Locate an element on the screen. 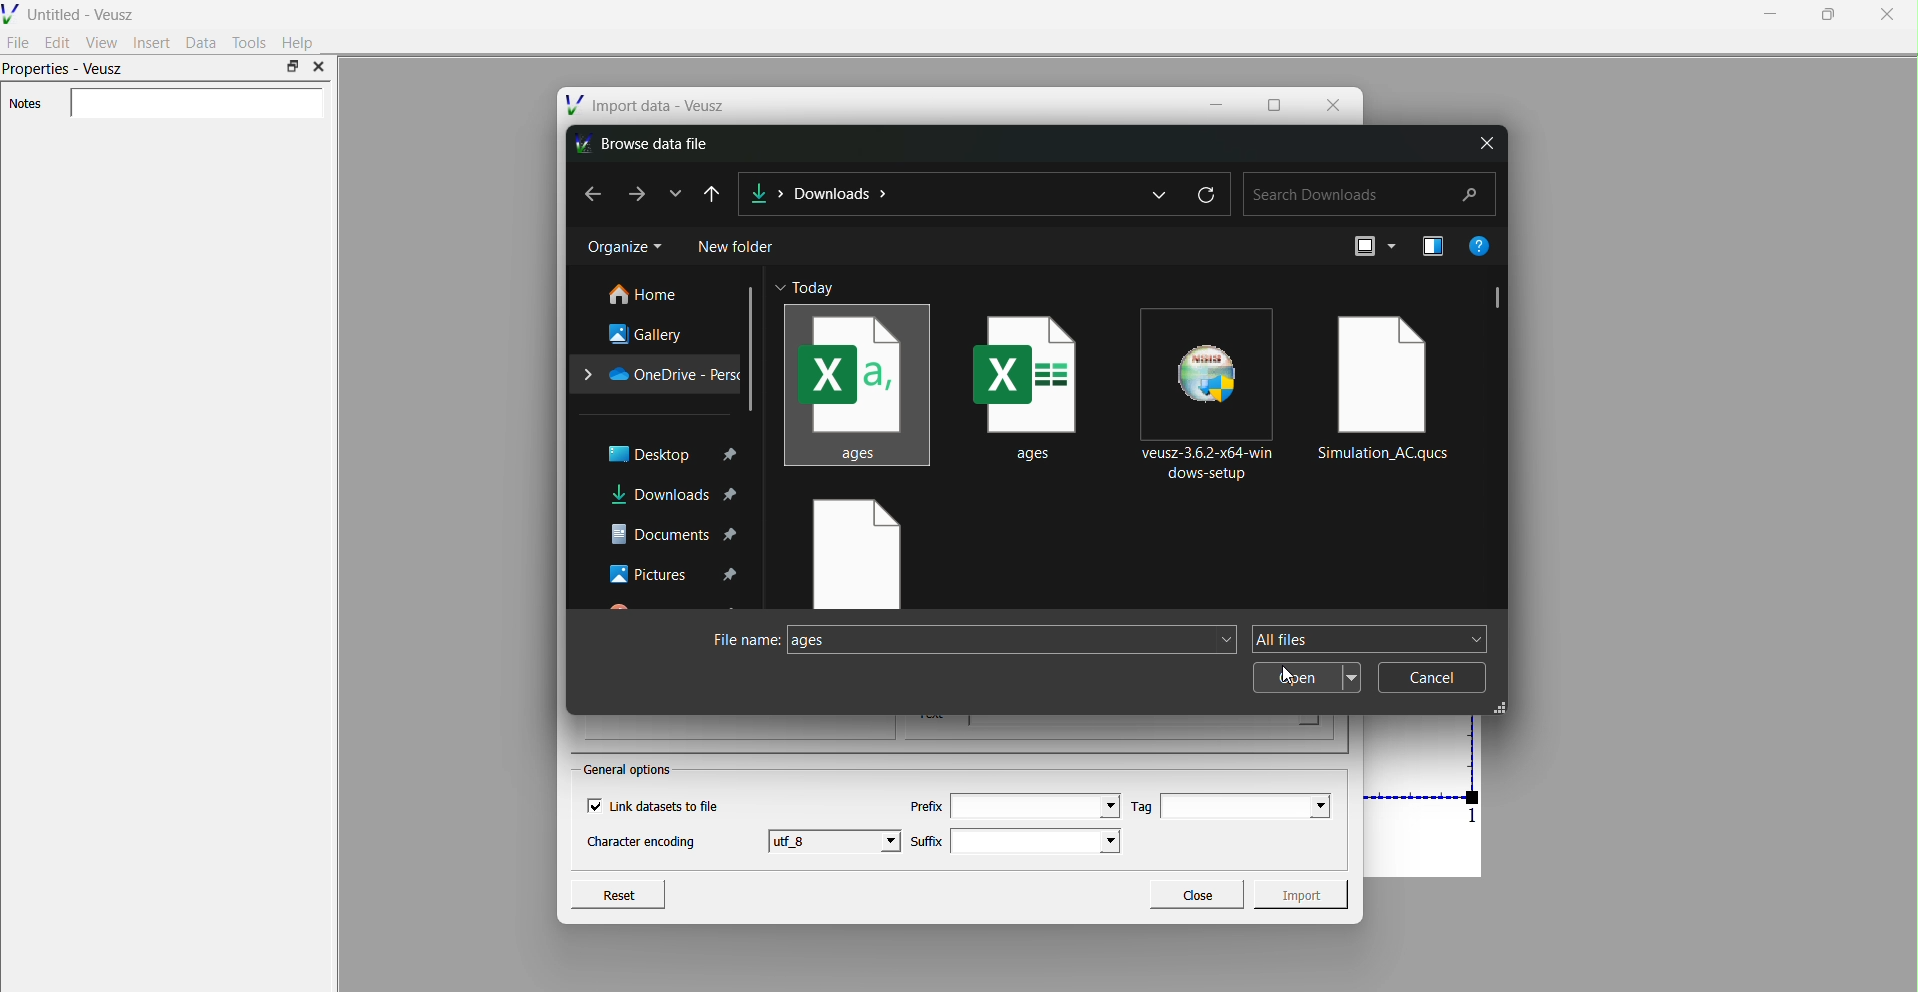 The image size is (1918, 992). Prefix is located at coordinates (925, 806).